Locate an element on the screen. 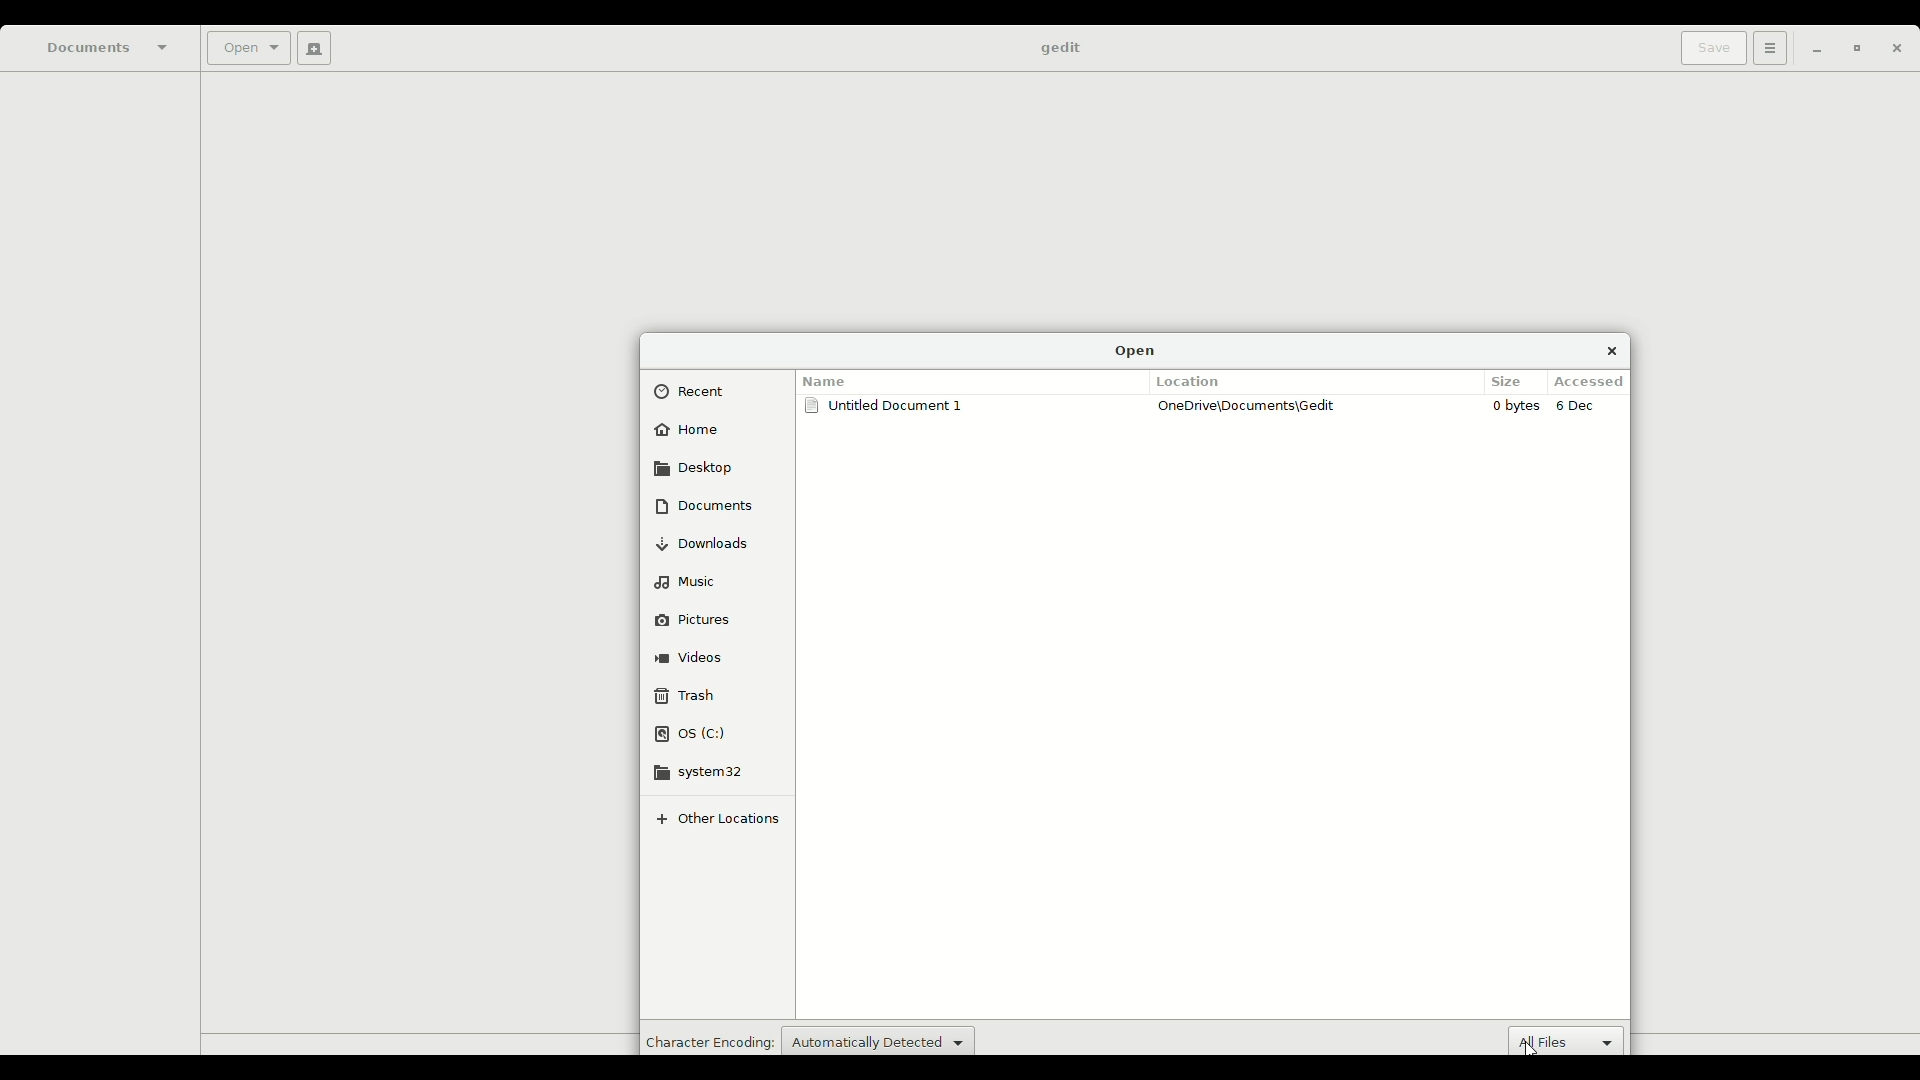 This screenshot has height=1080, width=1920. Name is located at coordinates (828, 377).